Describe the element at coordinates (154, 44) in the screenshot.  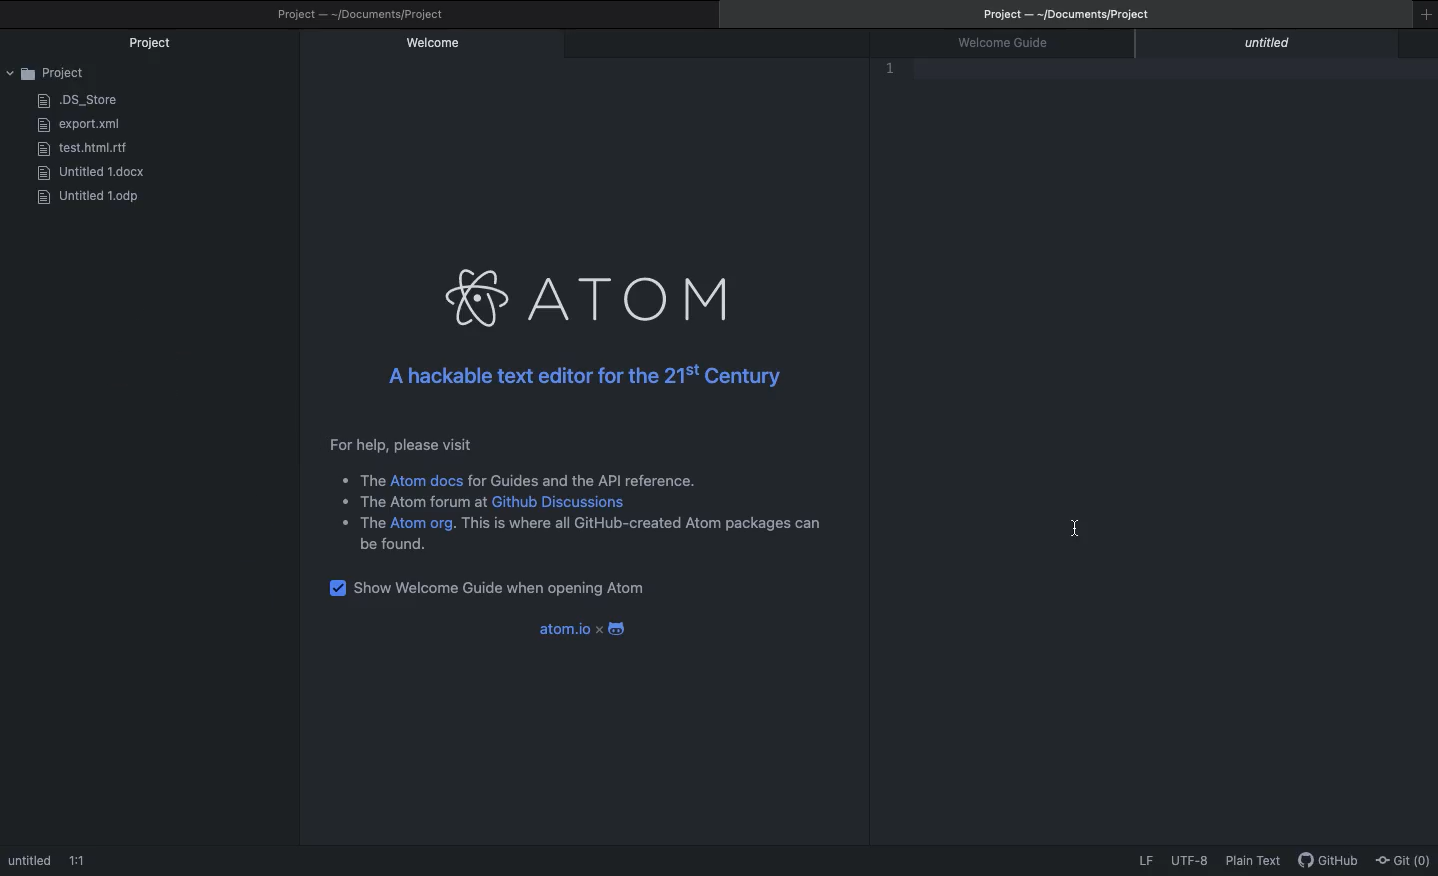
I see `Project` at that location.